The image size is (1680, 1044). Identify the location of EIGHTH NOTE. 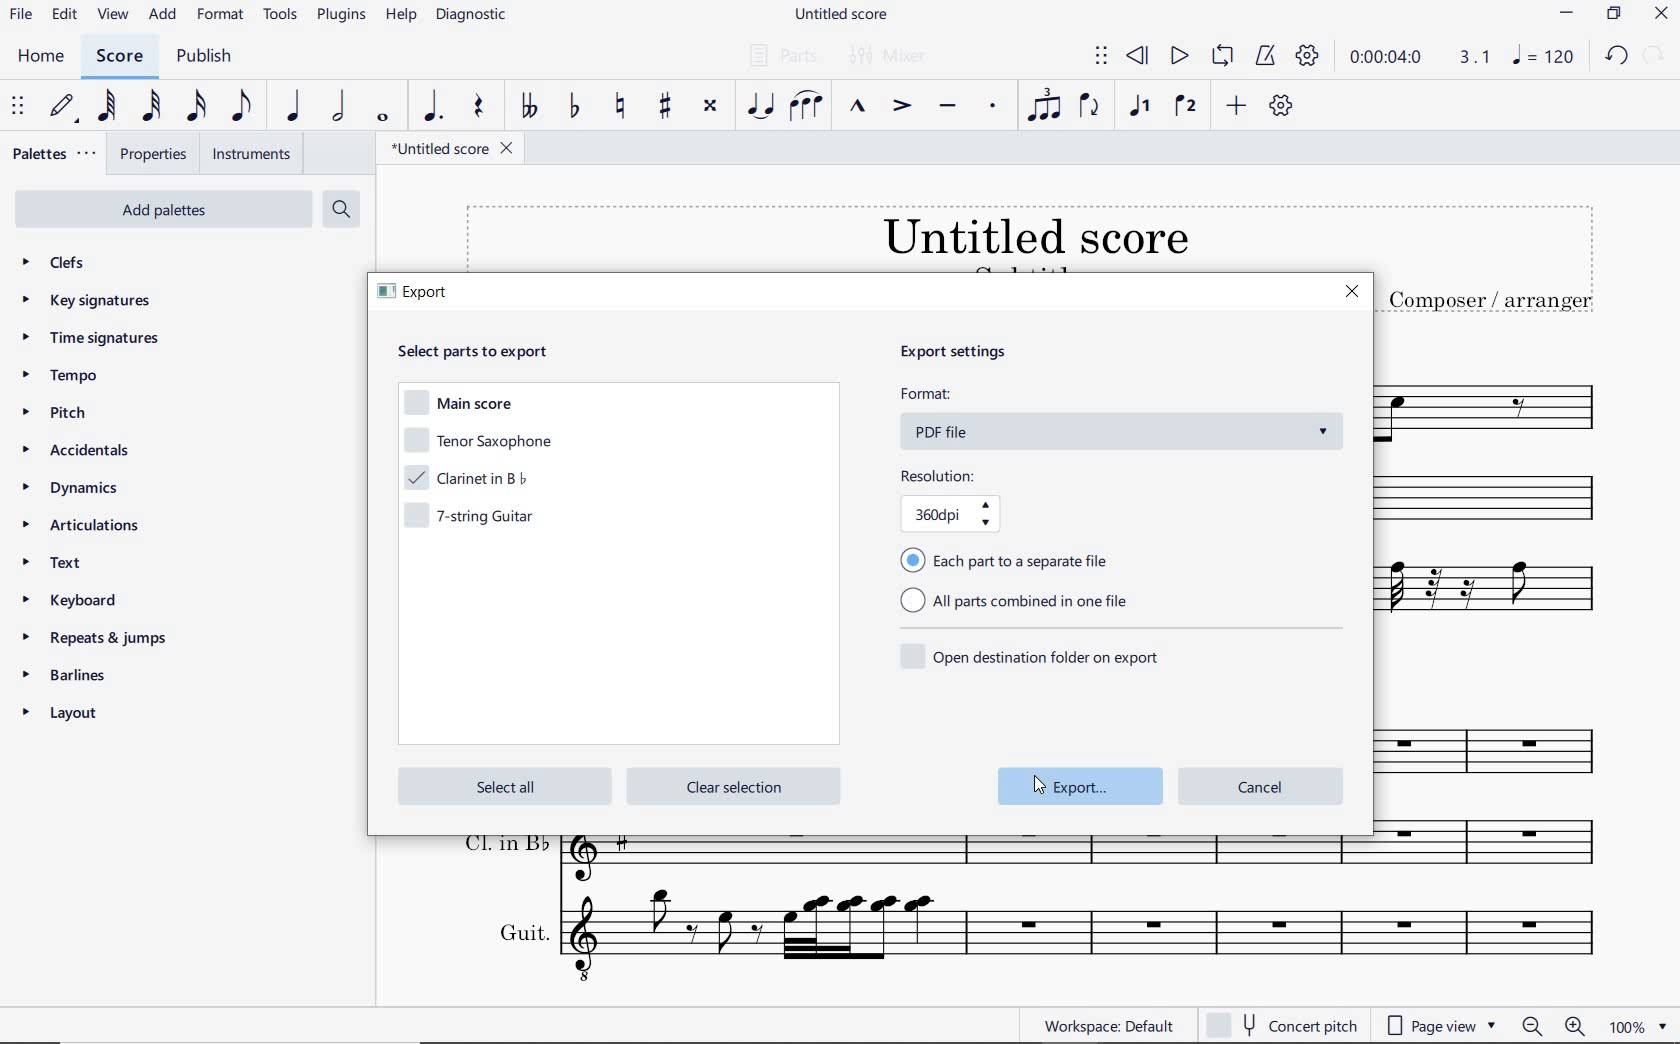
(242, 110).